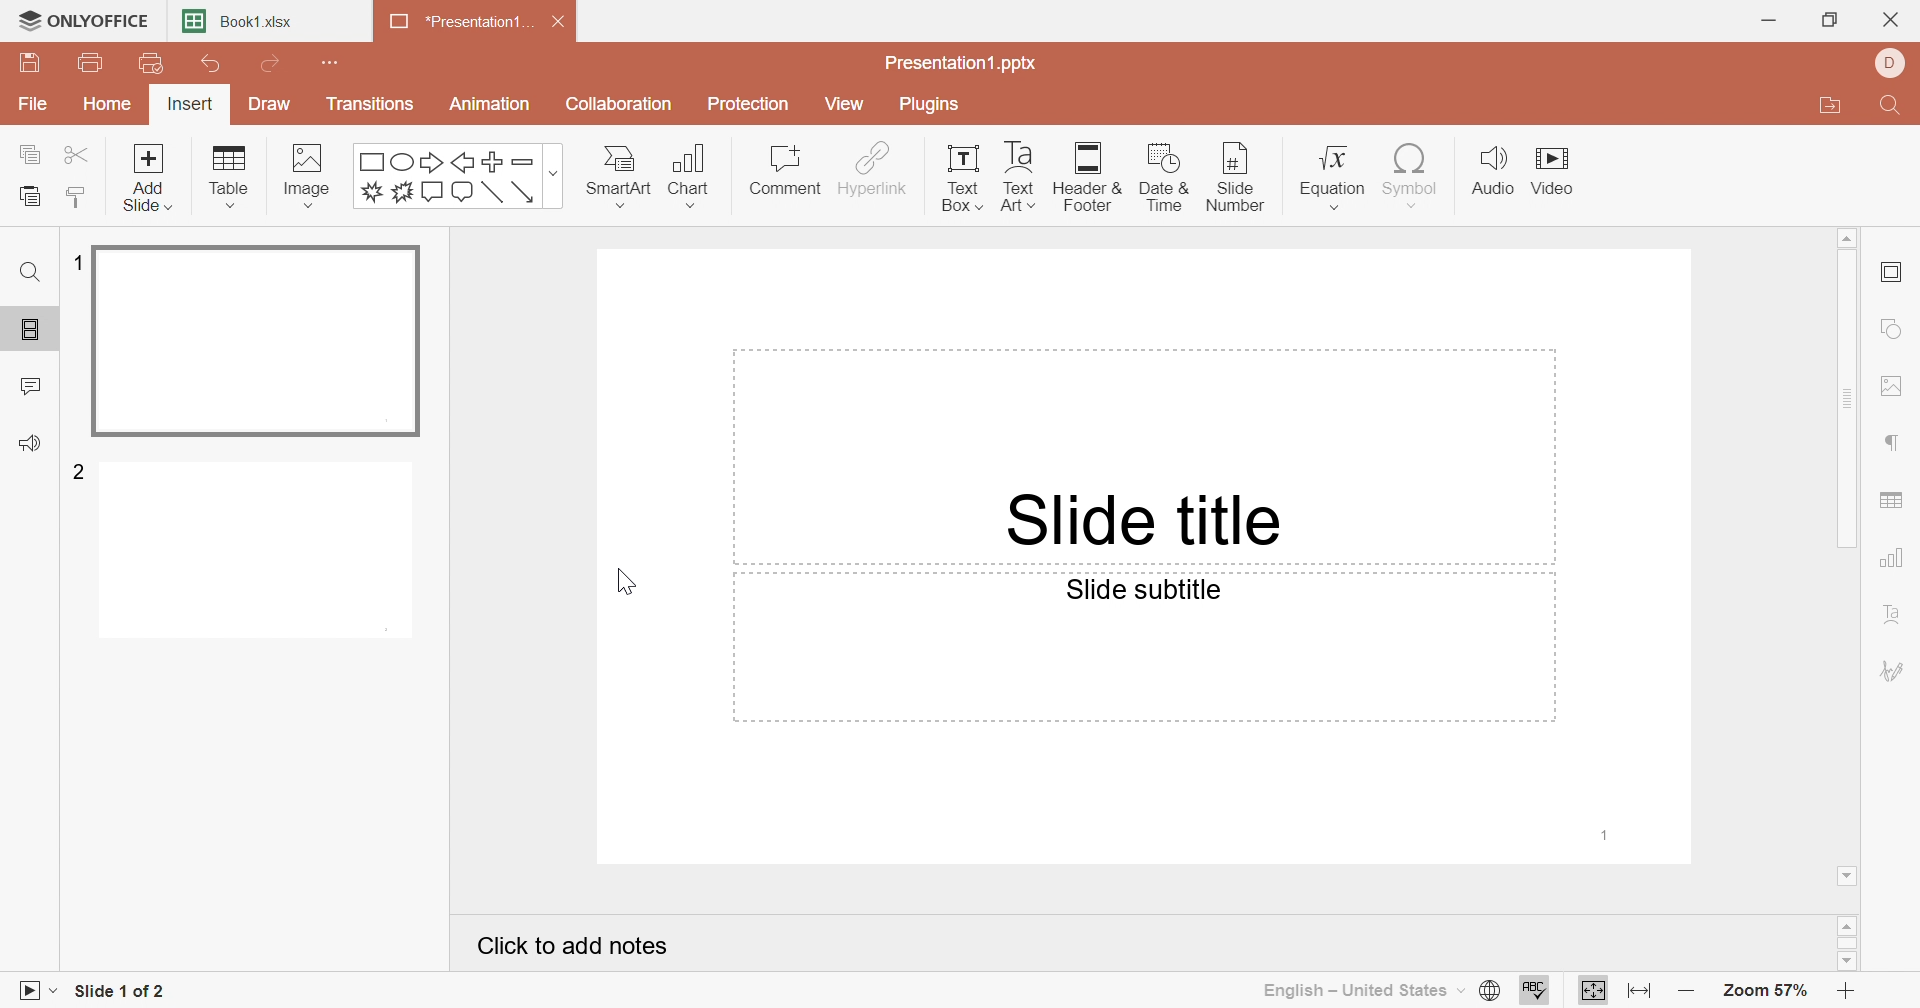 The image size is (1920, 1008). I want to click on Chart settings, so click(1895, 559).